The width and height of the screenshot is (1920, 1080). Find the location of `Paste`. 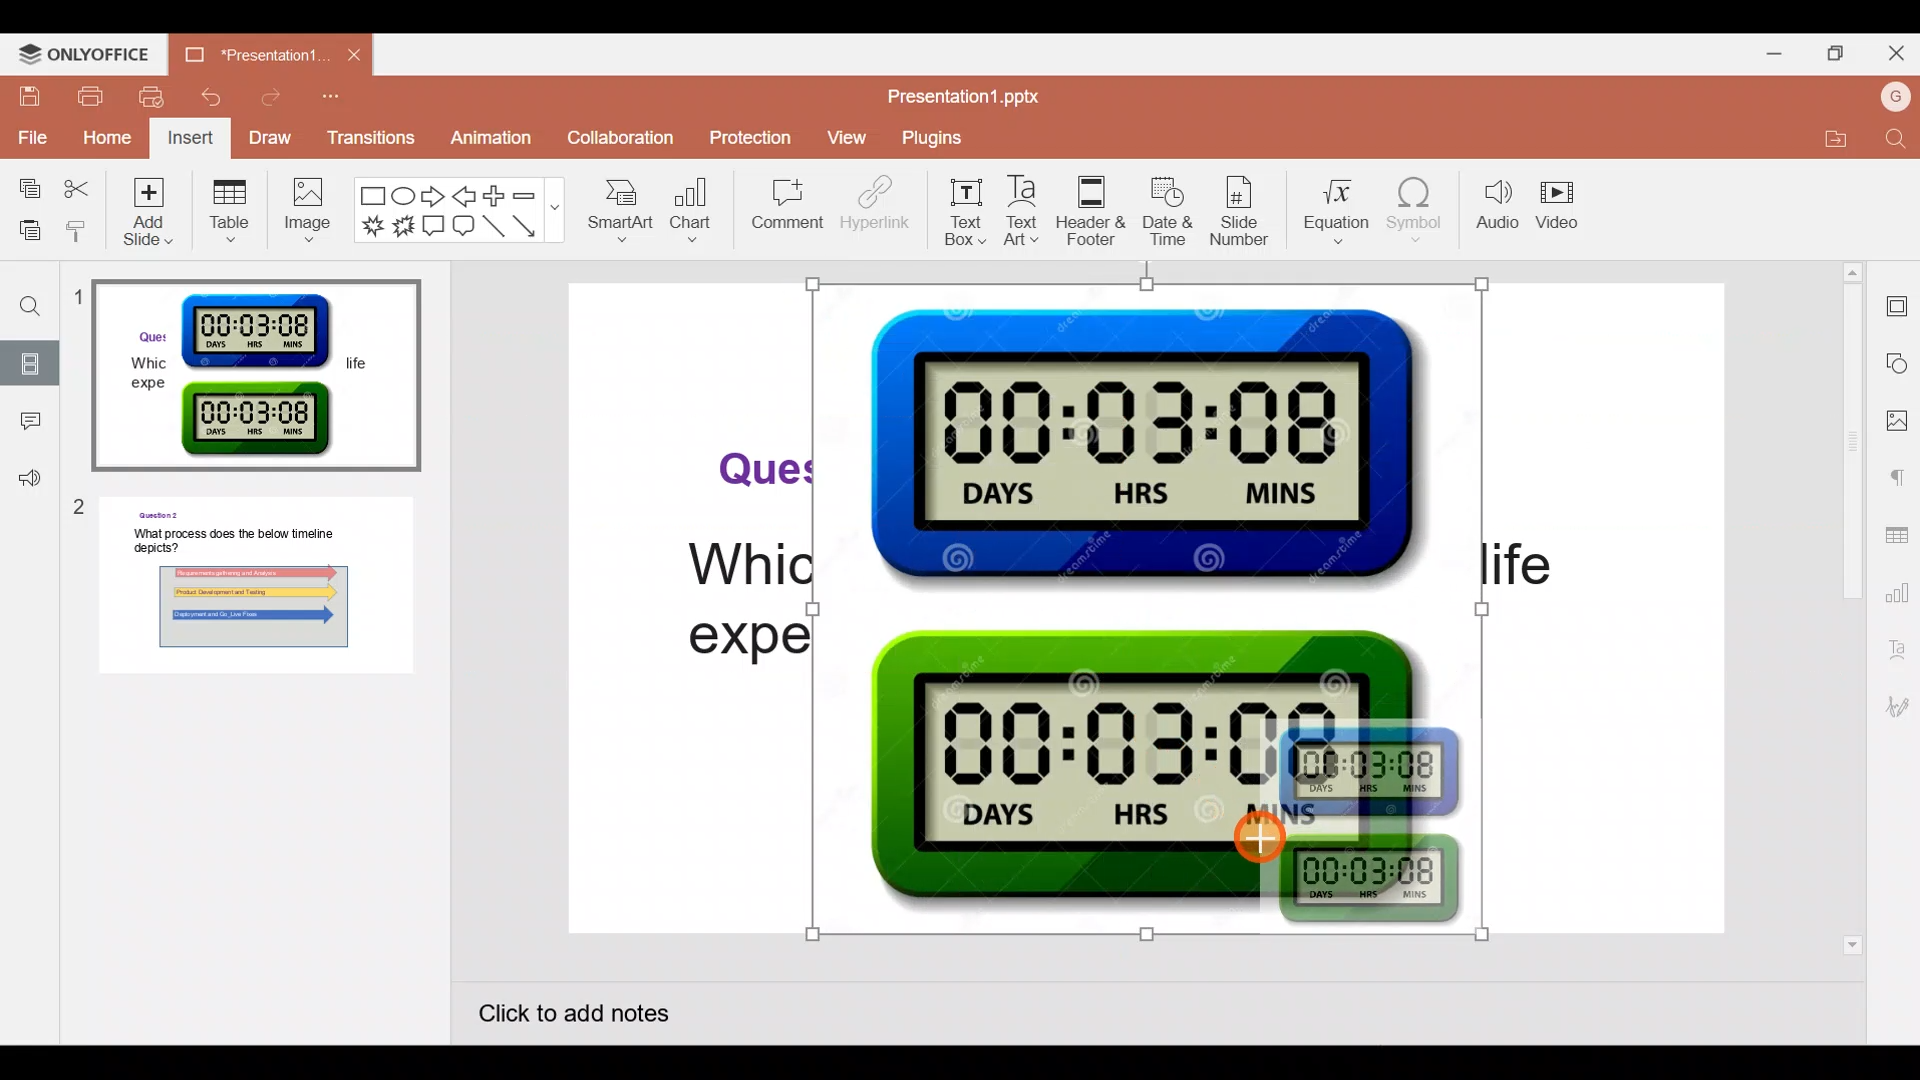

Paste is located at coordinates (25, 226).